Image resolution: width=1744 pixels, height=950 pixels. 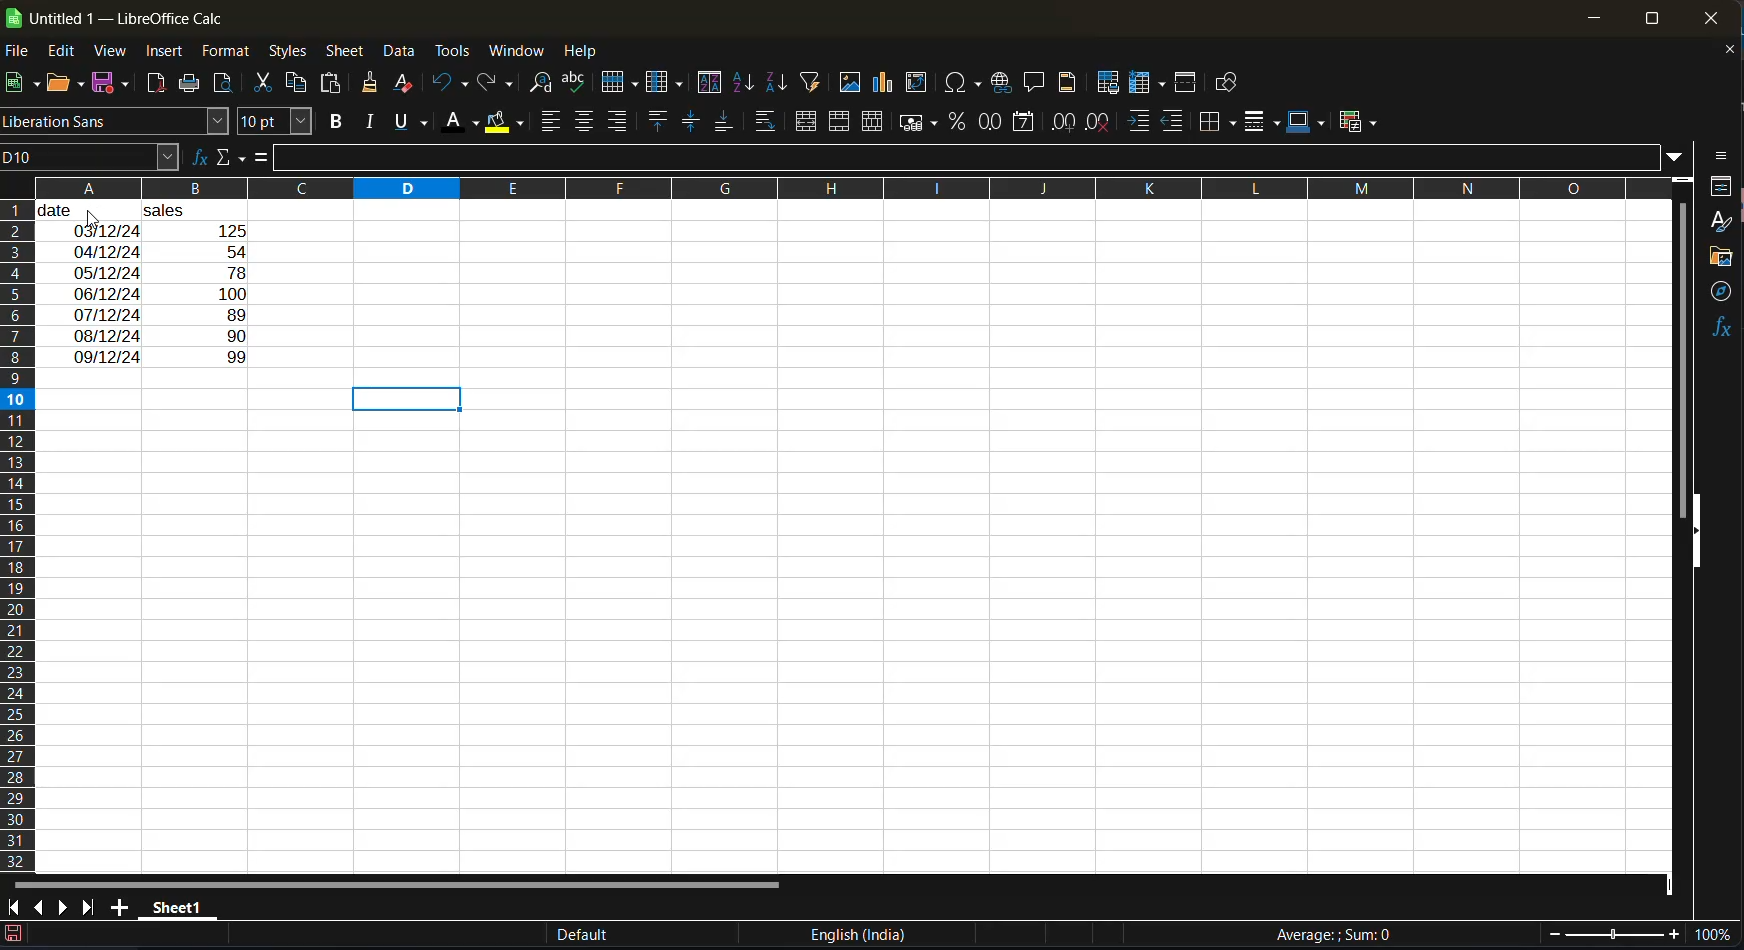 I want to click on borders, so click(x=1219, y=124).